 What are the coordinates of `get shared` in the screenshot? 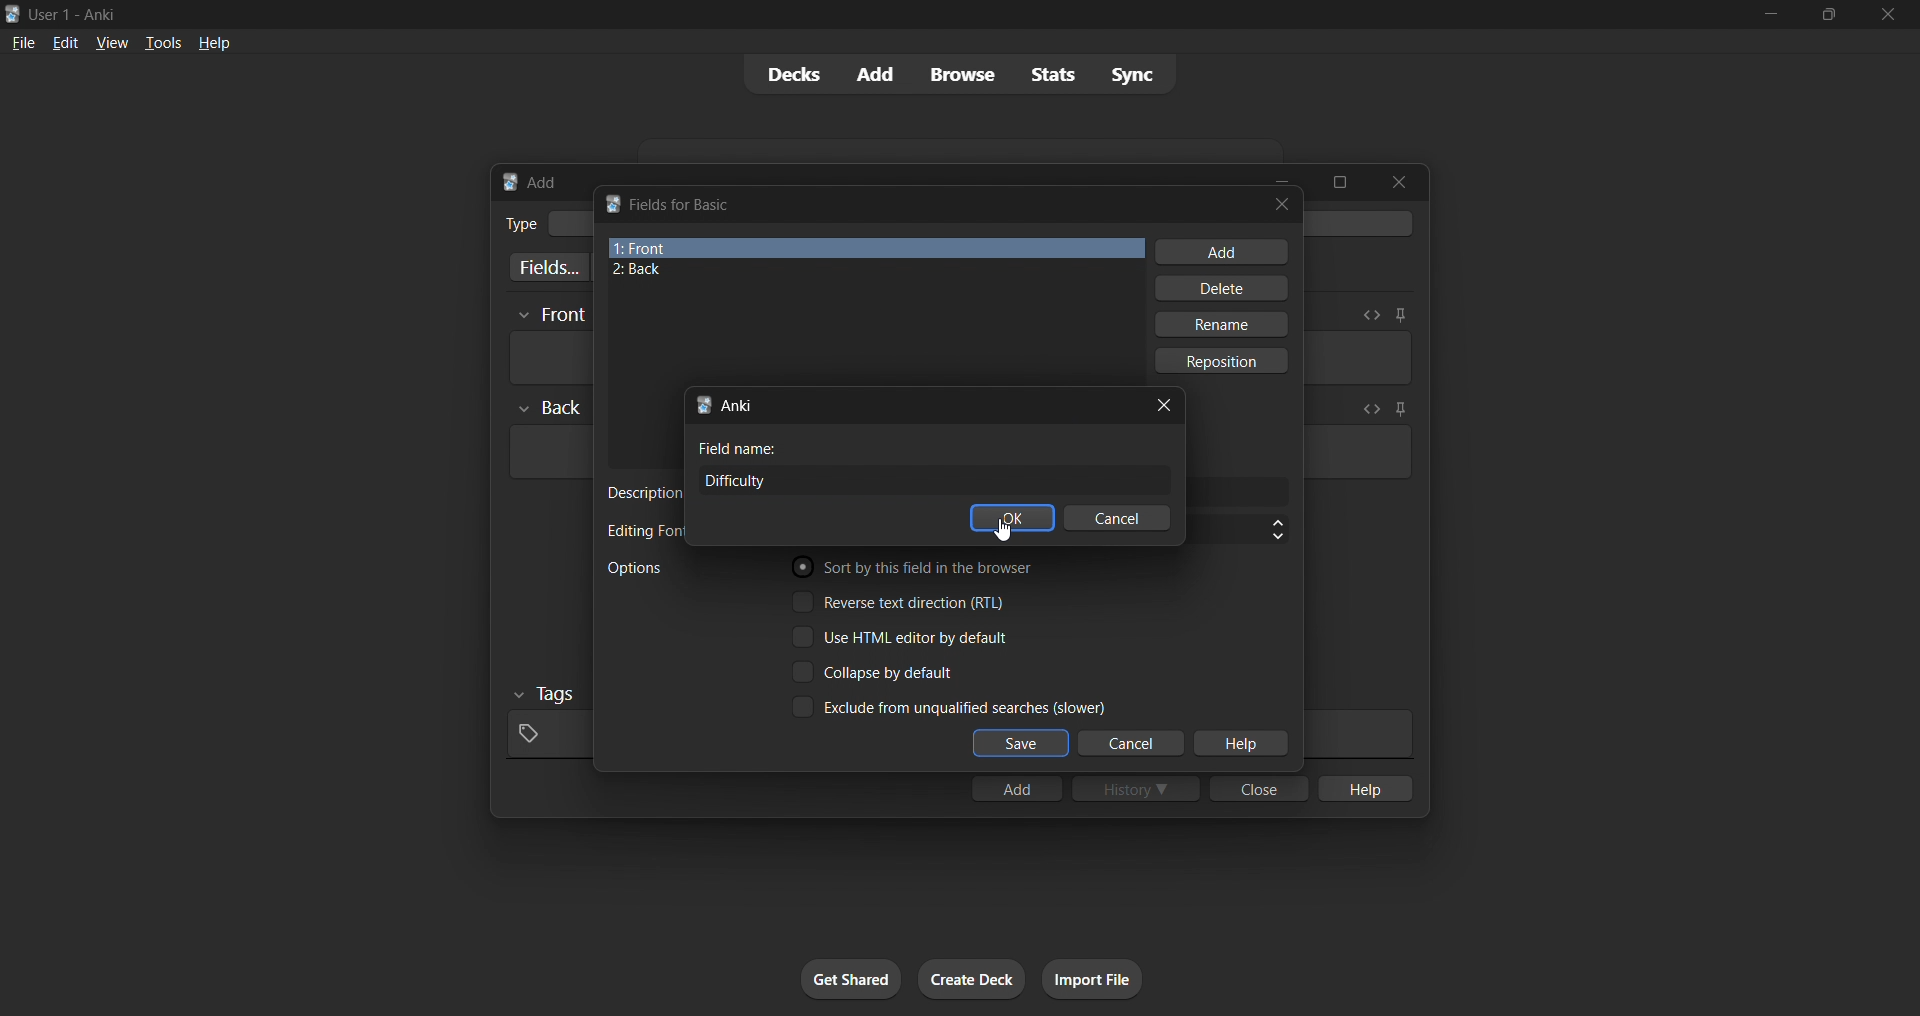 It's located at (851, 979).